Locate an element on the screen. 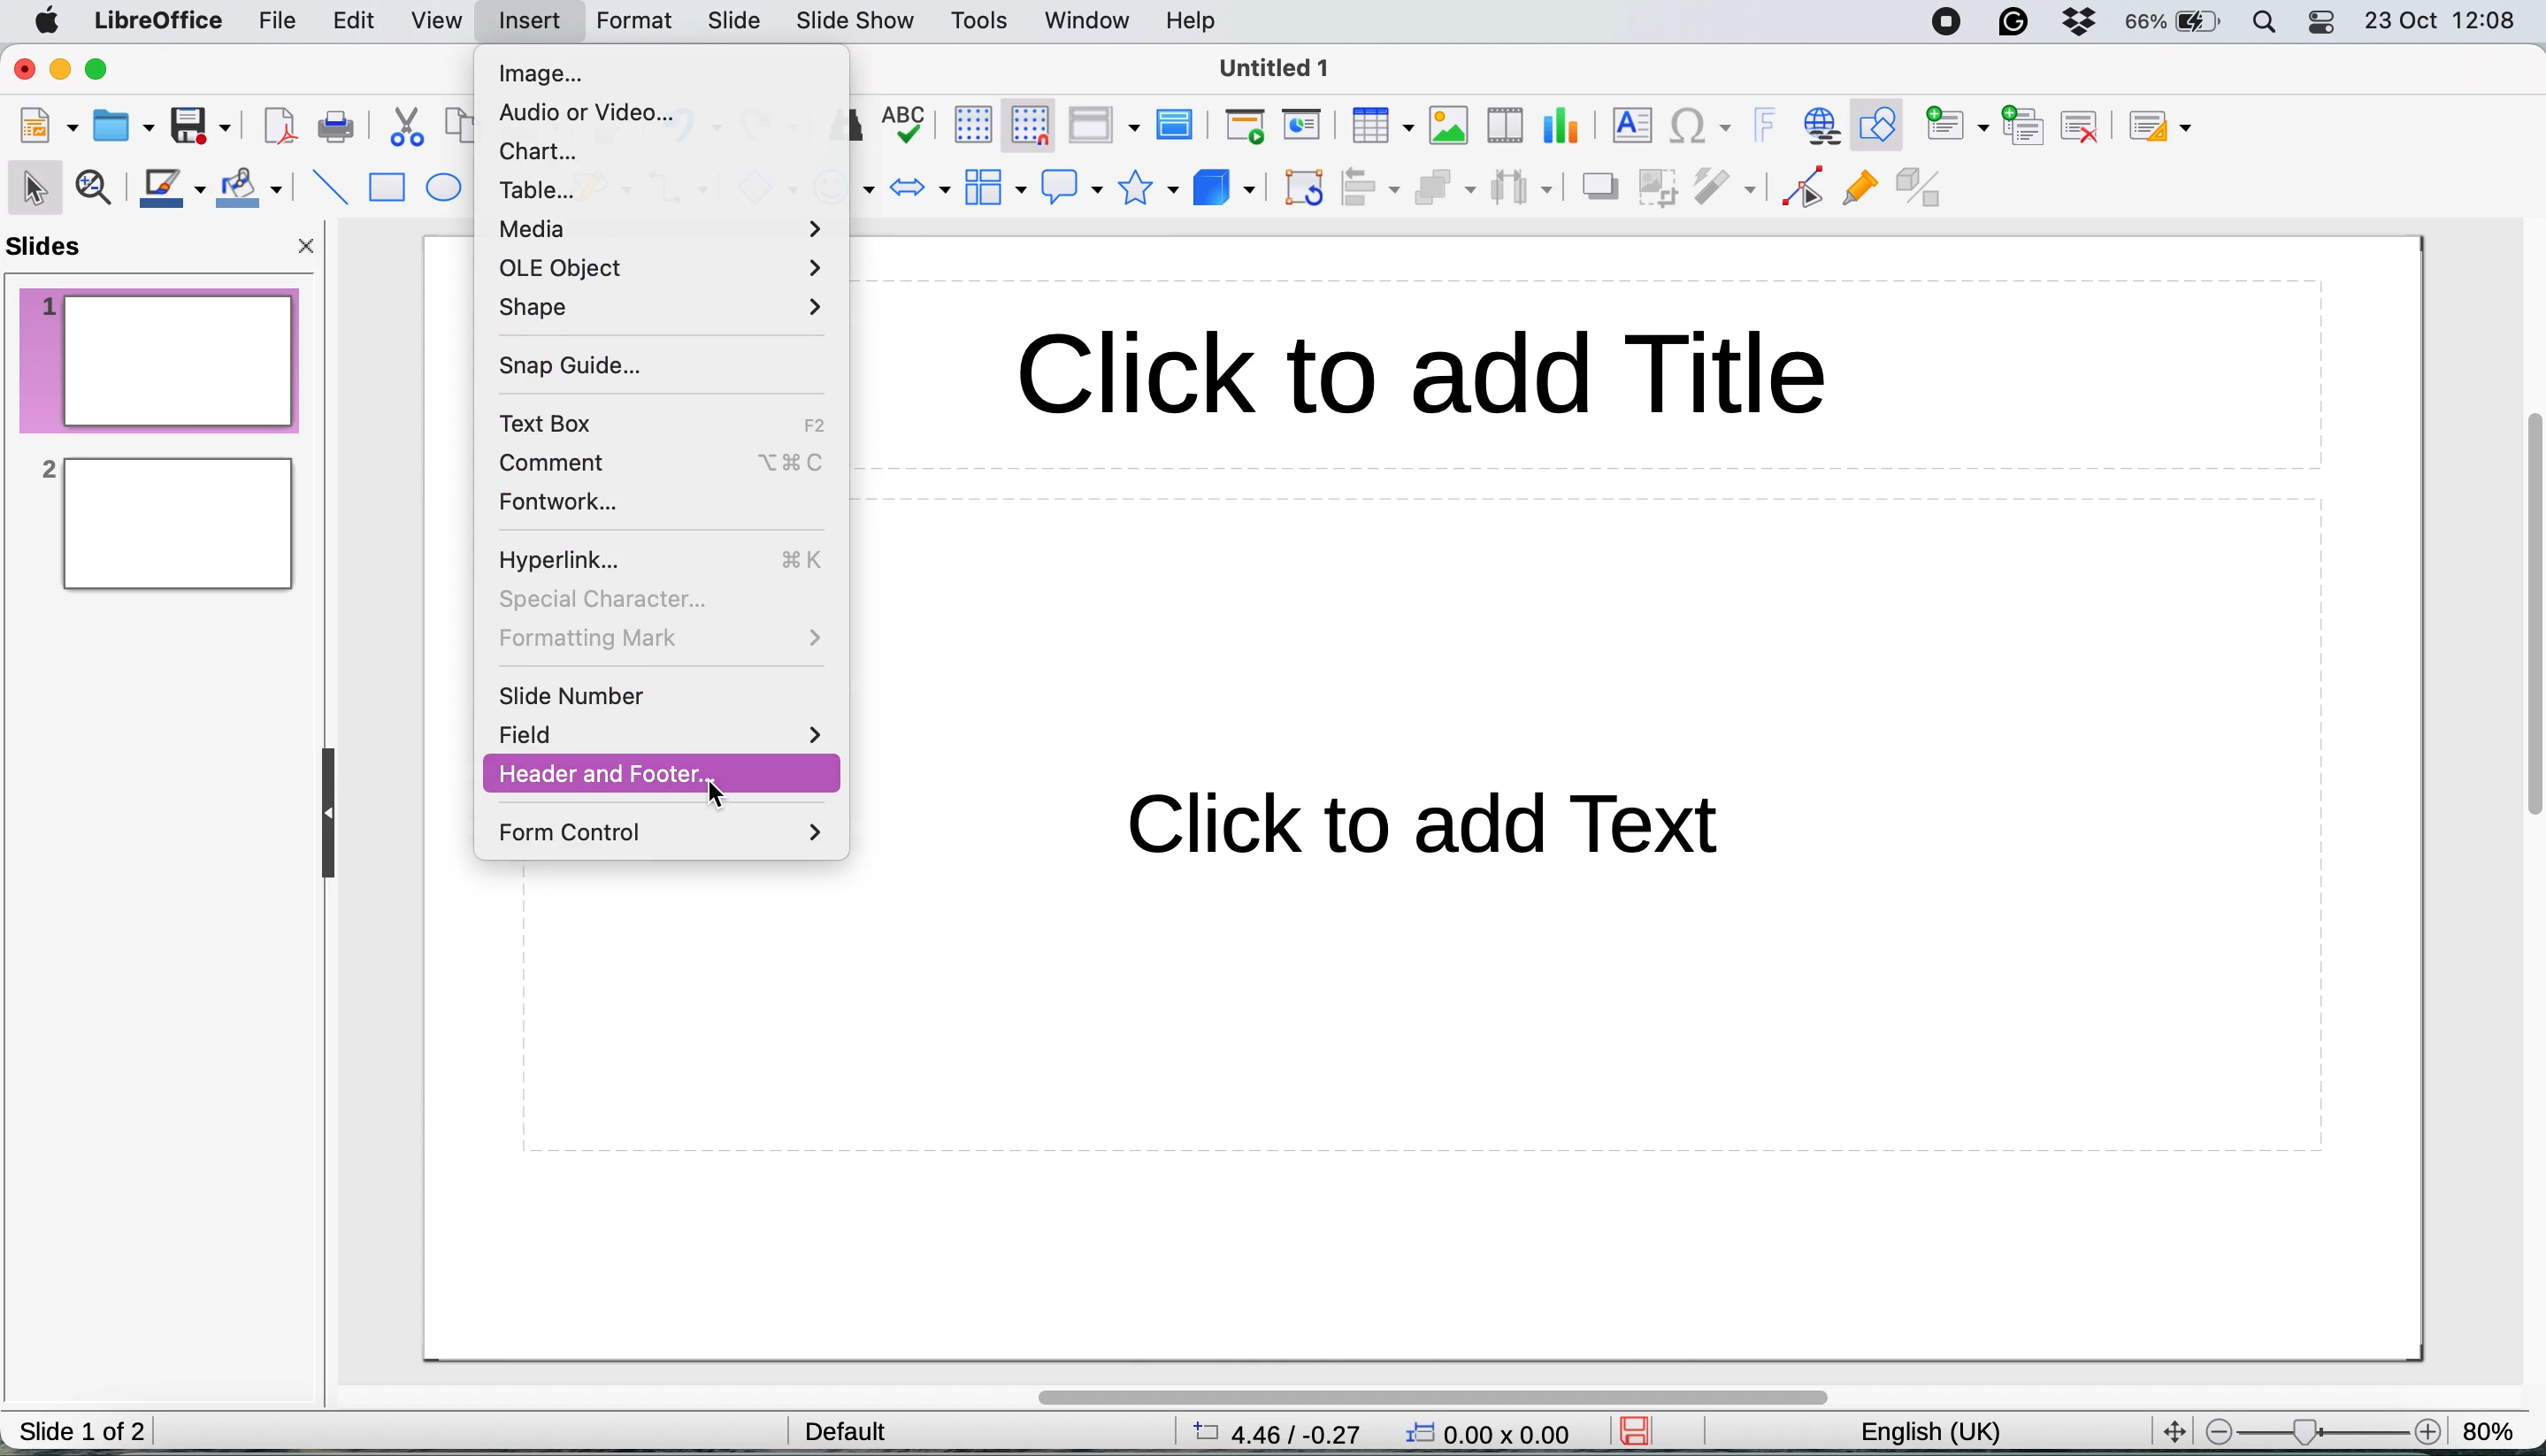  show gluepoint functions is located at coordinates (1859, 193).